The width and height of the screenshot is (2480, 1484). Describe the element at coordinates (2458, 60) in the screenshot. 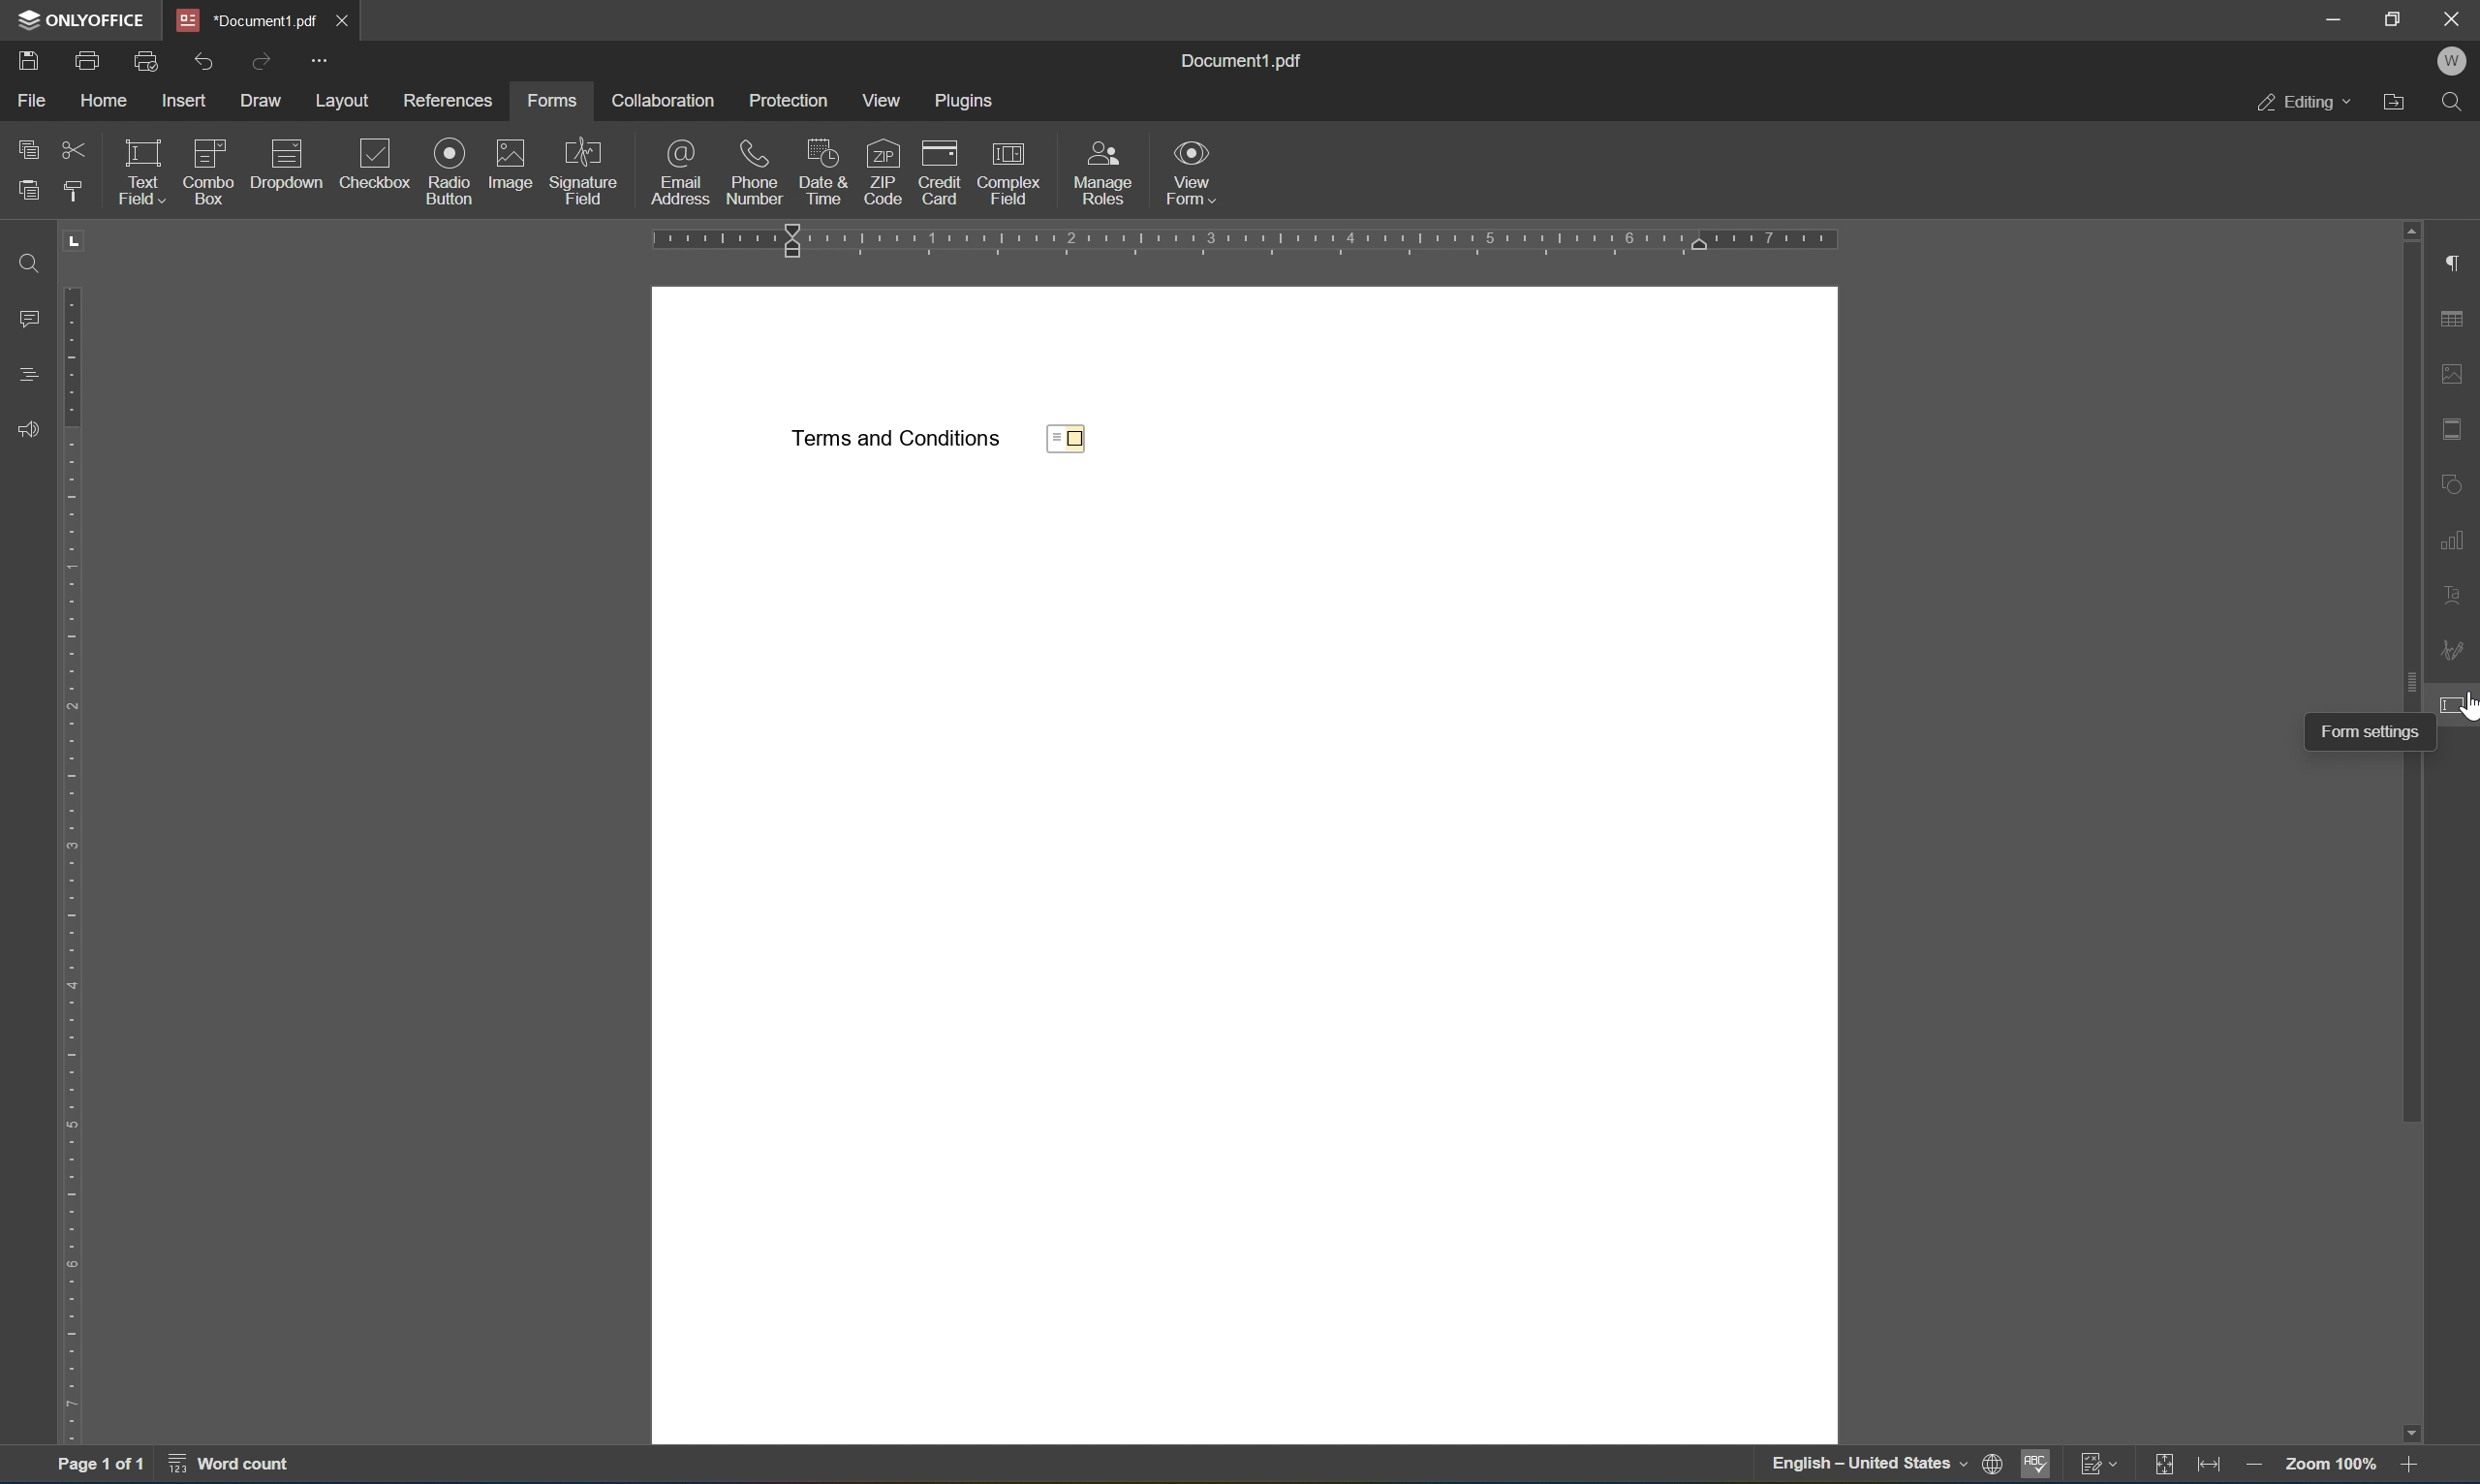

I see `W` at that location.